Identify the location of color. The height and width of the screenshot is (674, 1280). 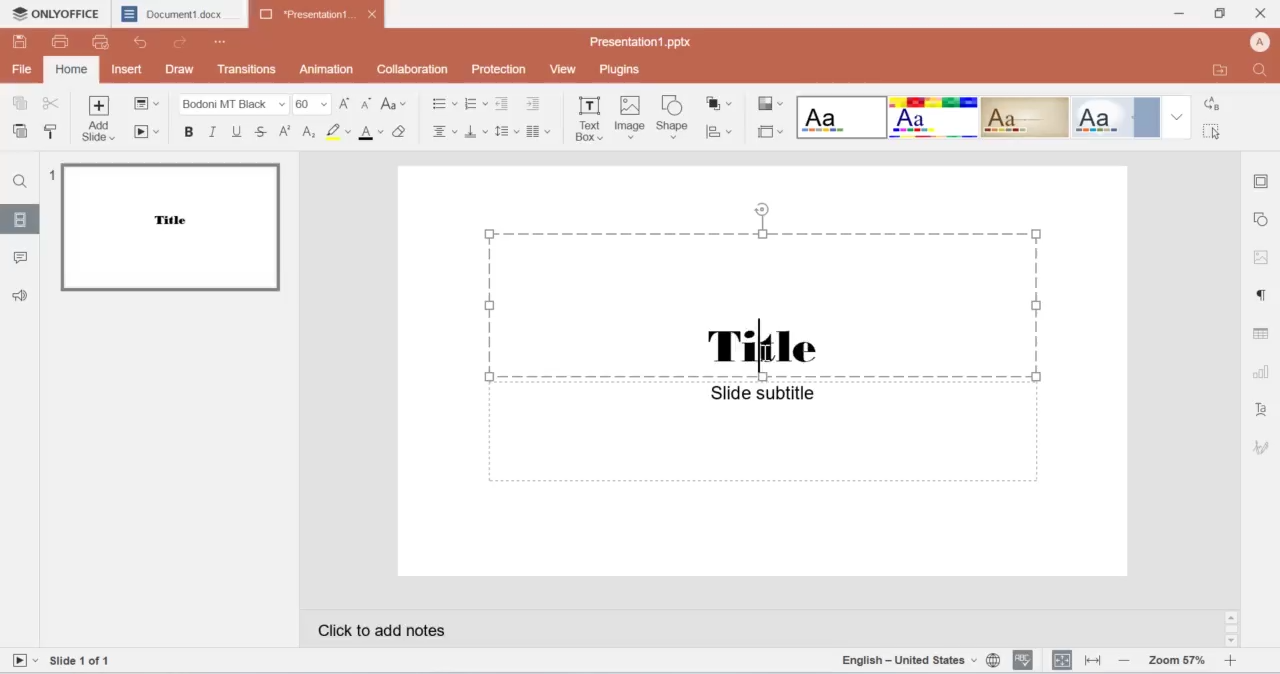
(339, 132).